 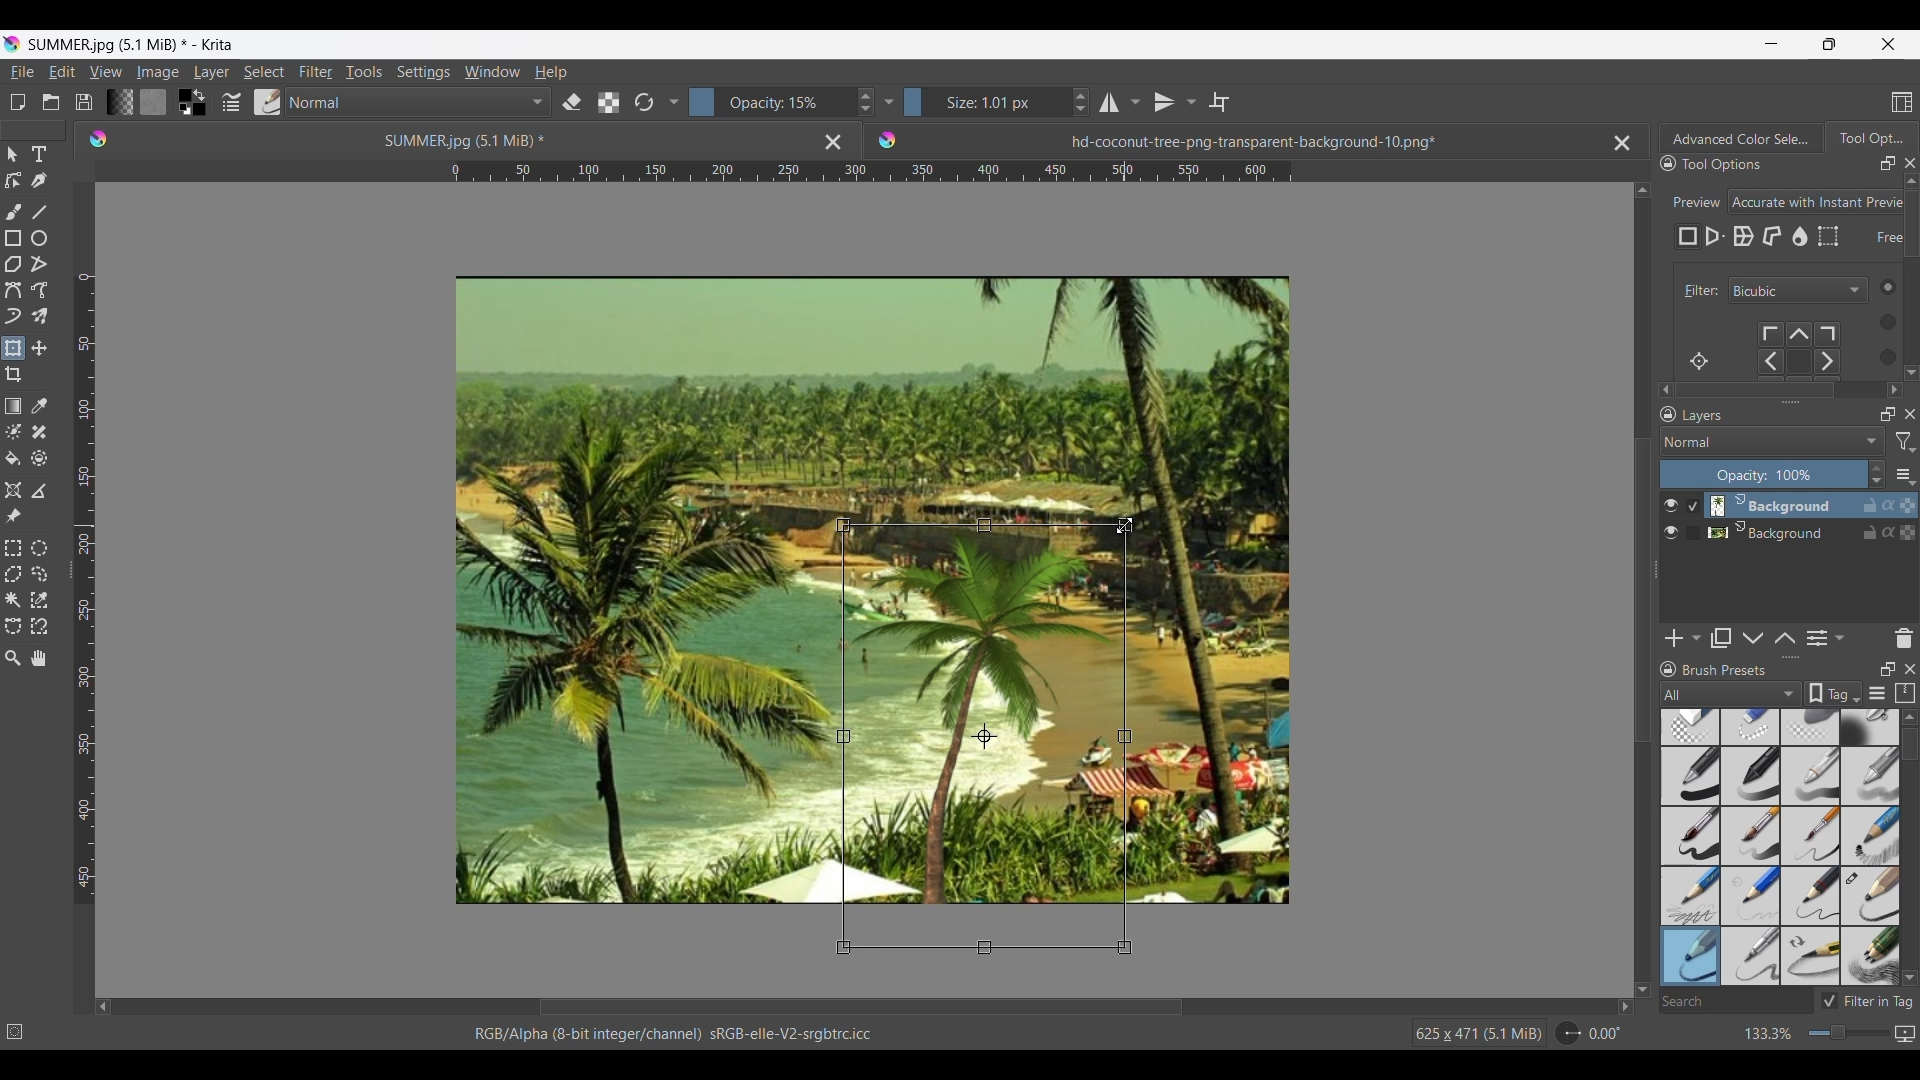 I want to click on Increase/Decrease size, so click(x=997, y=102).